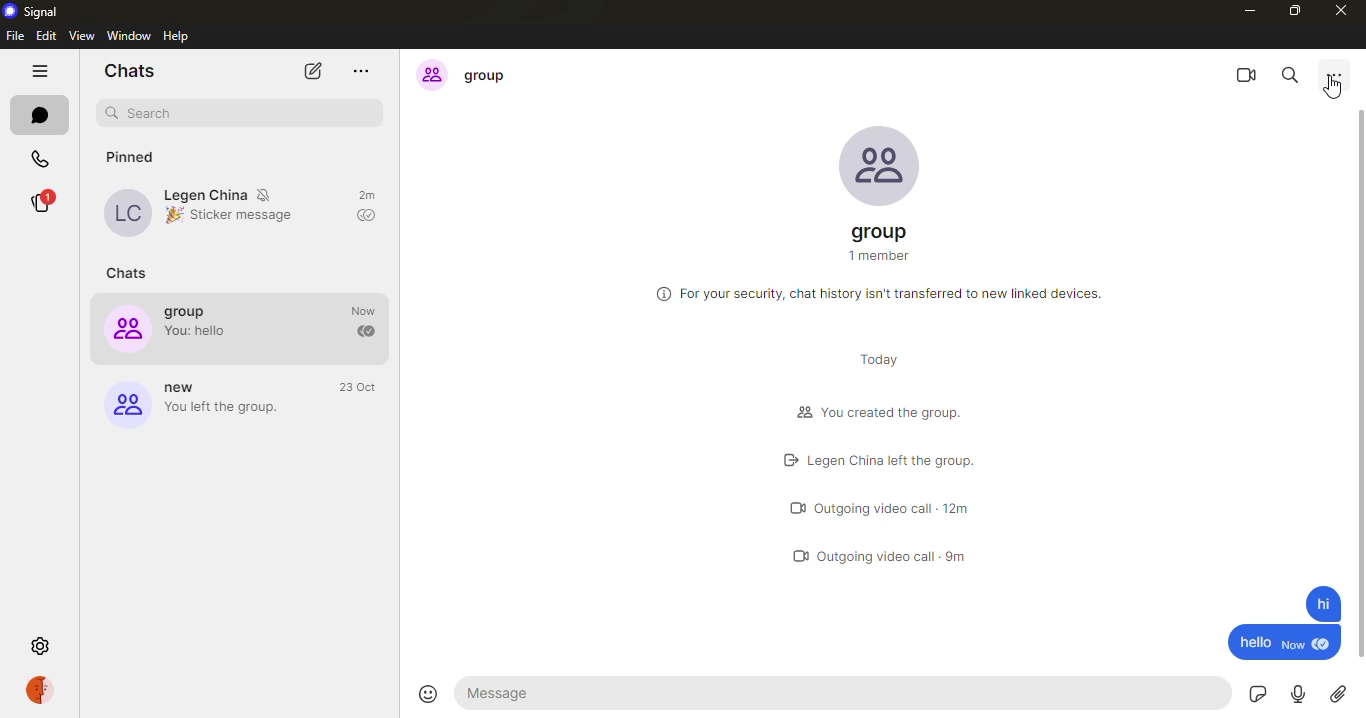 The width and height of the screenshot is (1366, 718). I want to click on sent, so click(367, 217).